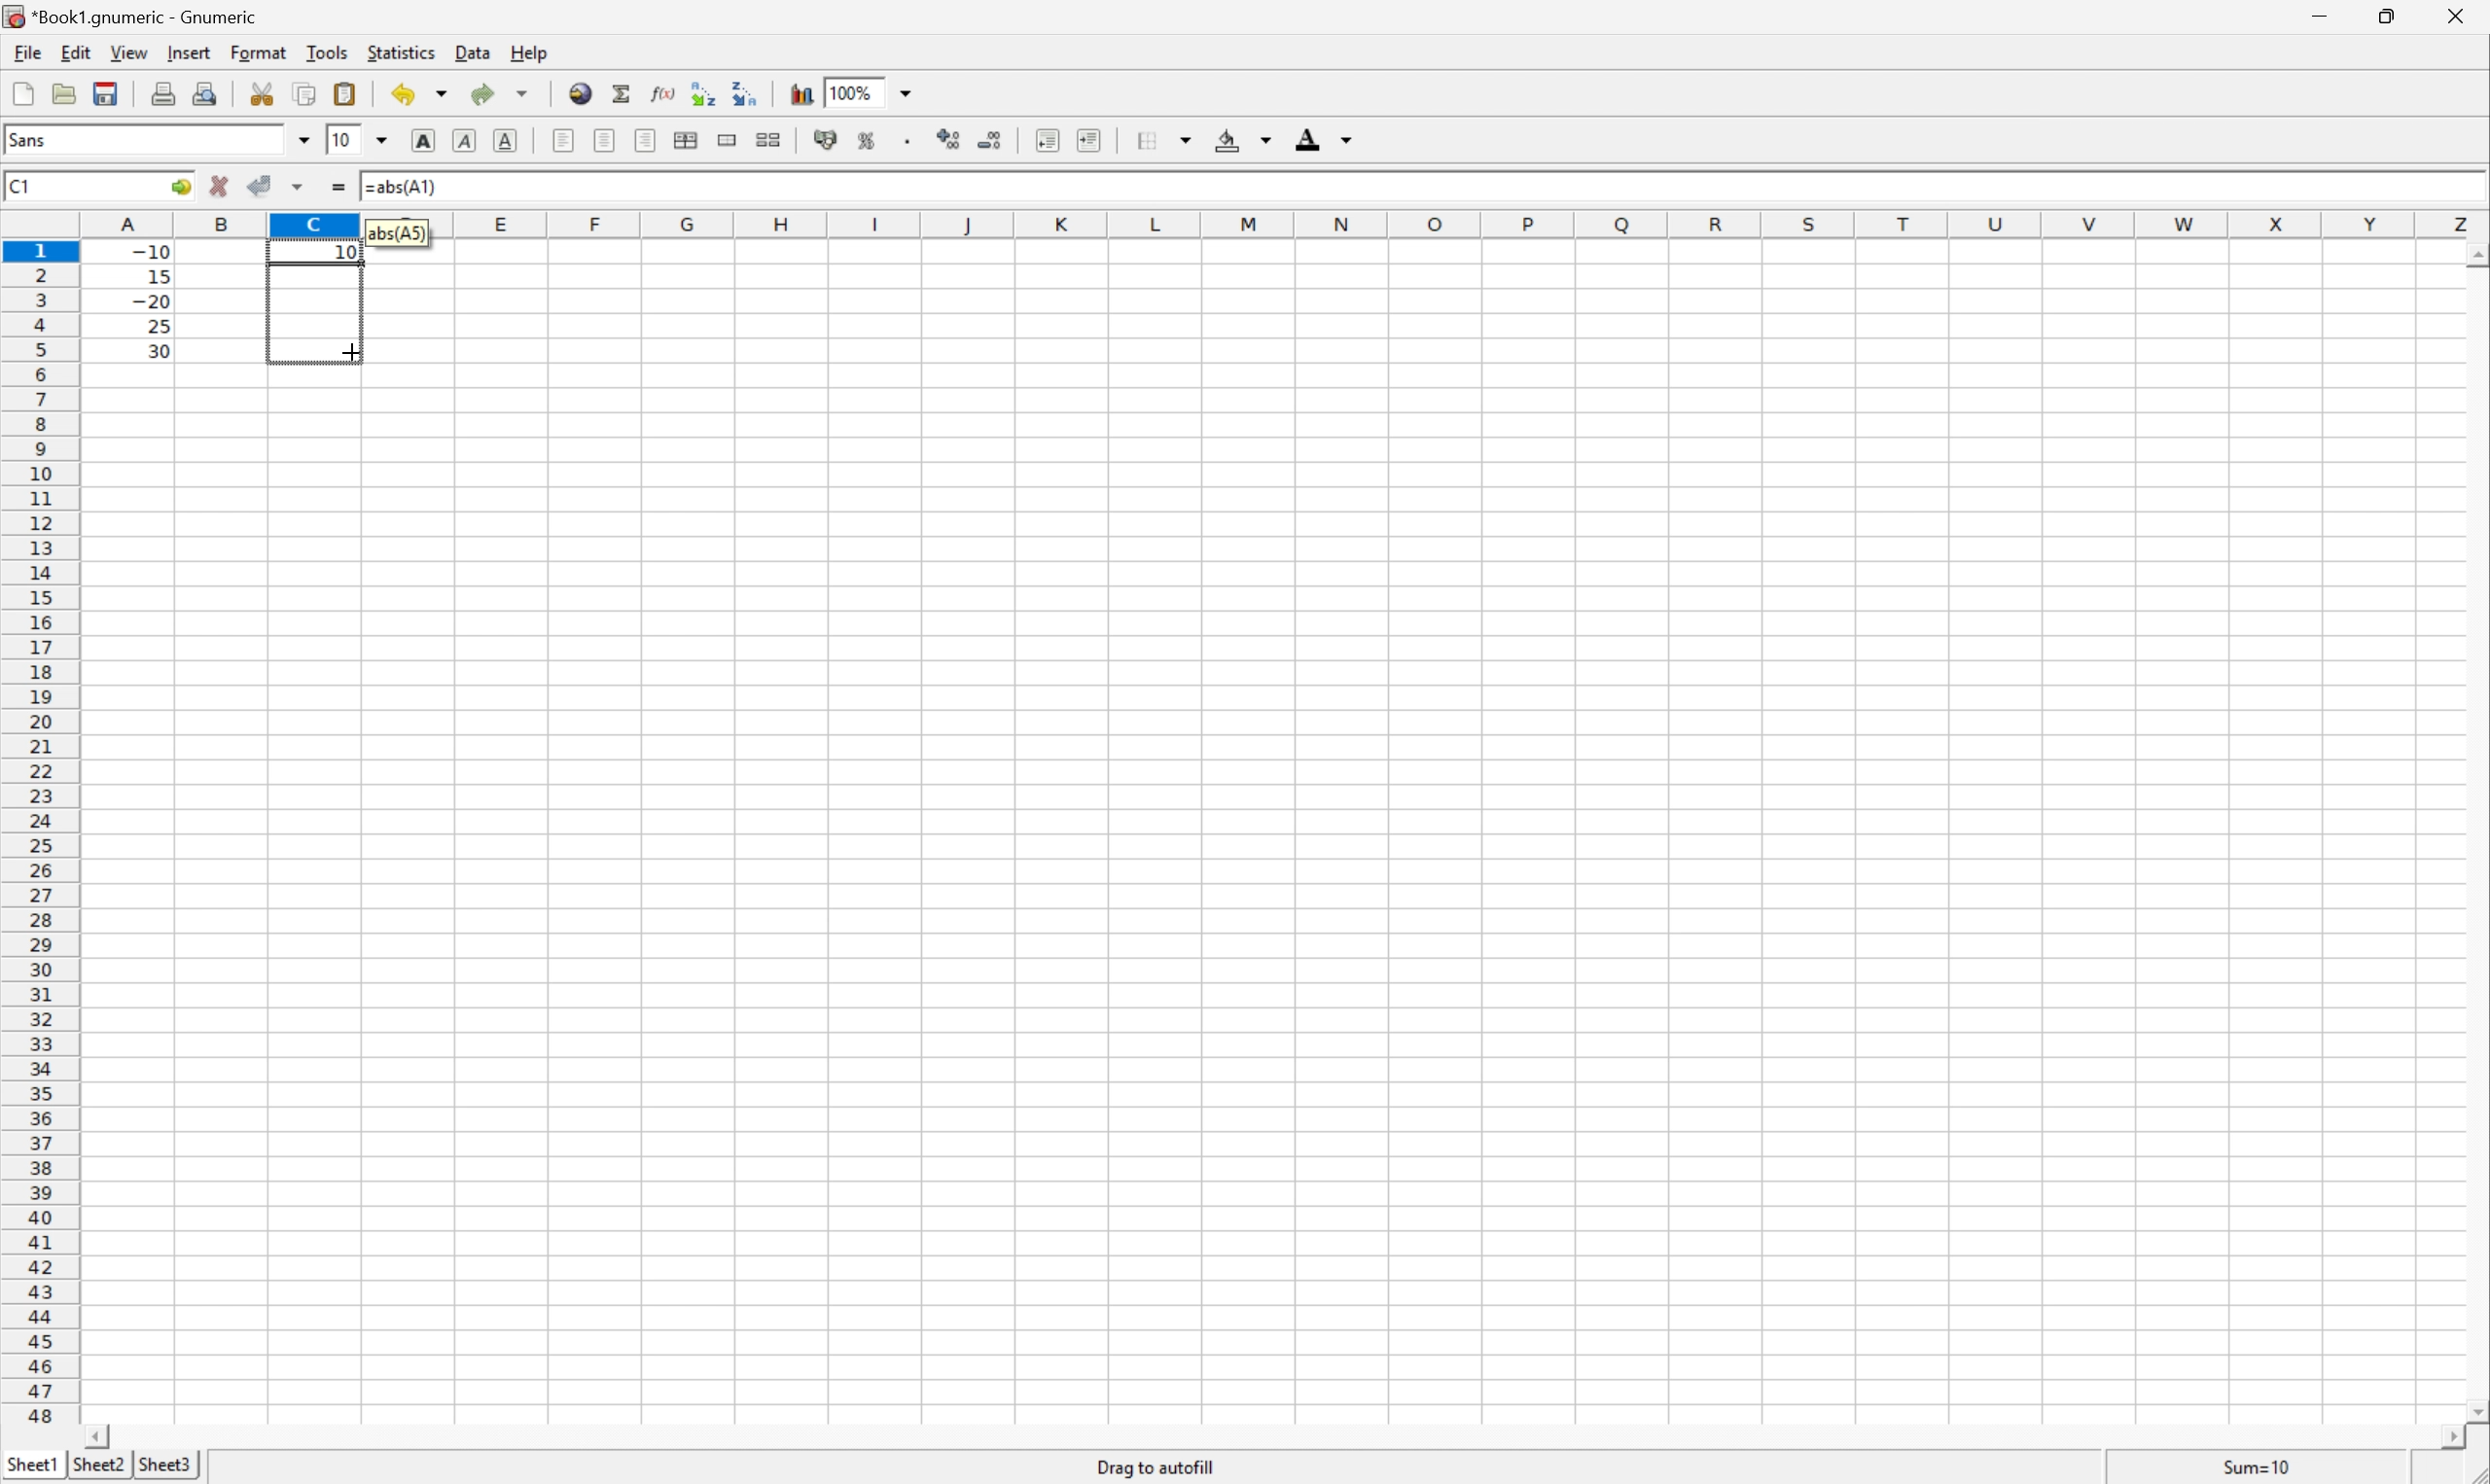 Image resolution: width=2490 pixels, height=1484 pixels. Describe the element at coordinates (78, 50) in the screenshot. I see `Edit` at that location.